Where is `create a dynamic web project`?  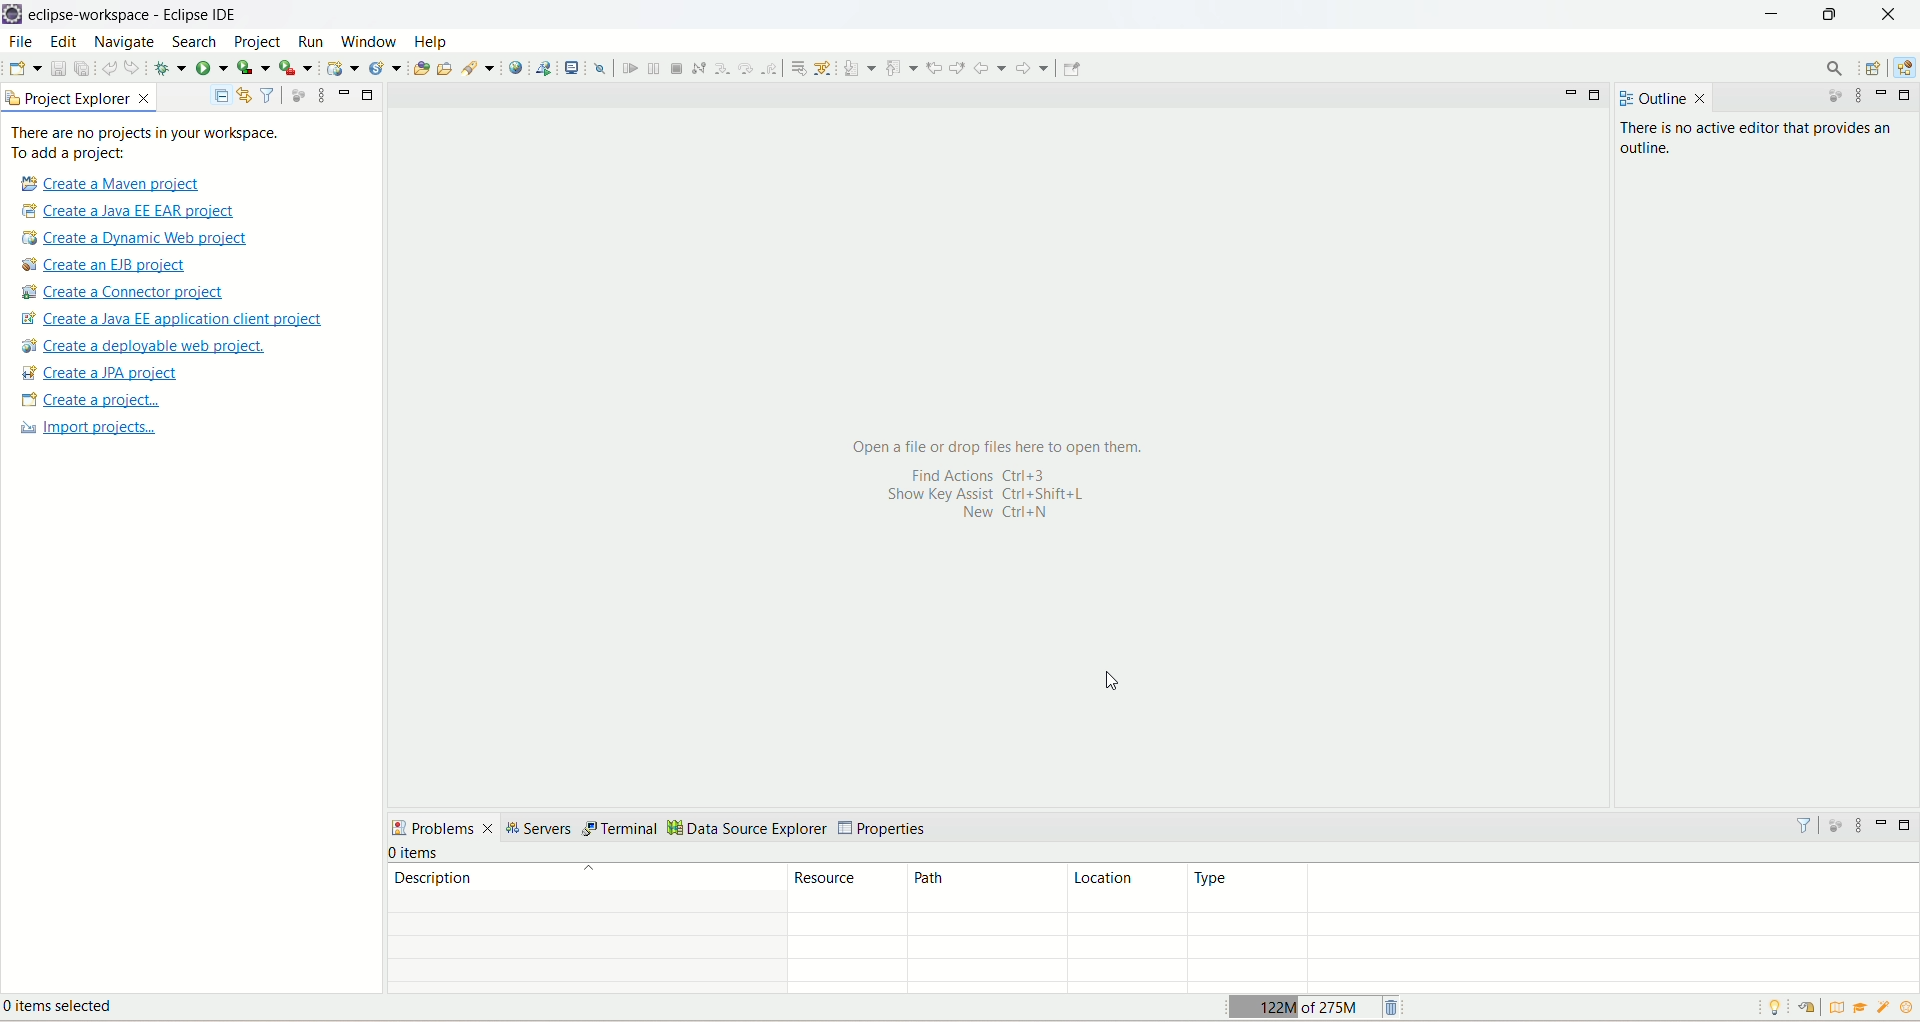 create a dynamic web project is located at coordinates (343, 68).